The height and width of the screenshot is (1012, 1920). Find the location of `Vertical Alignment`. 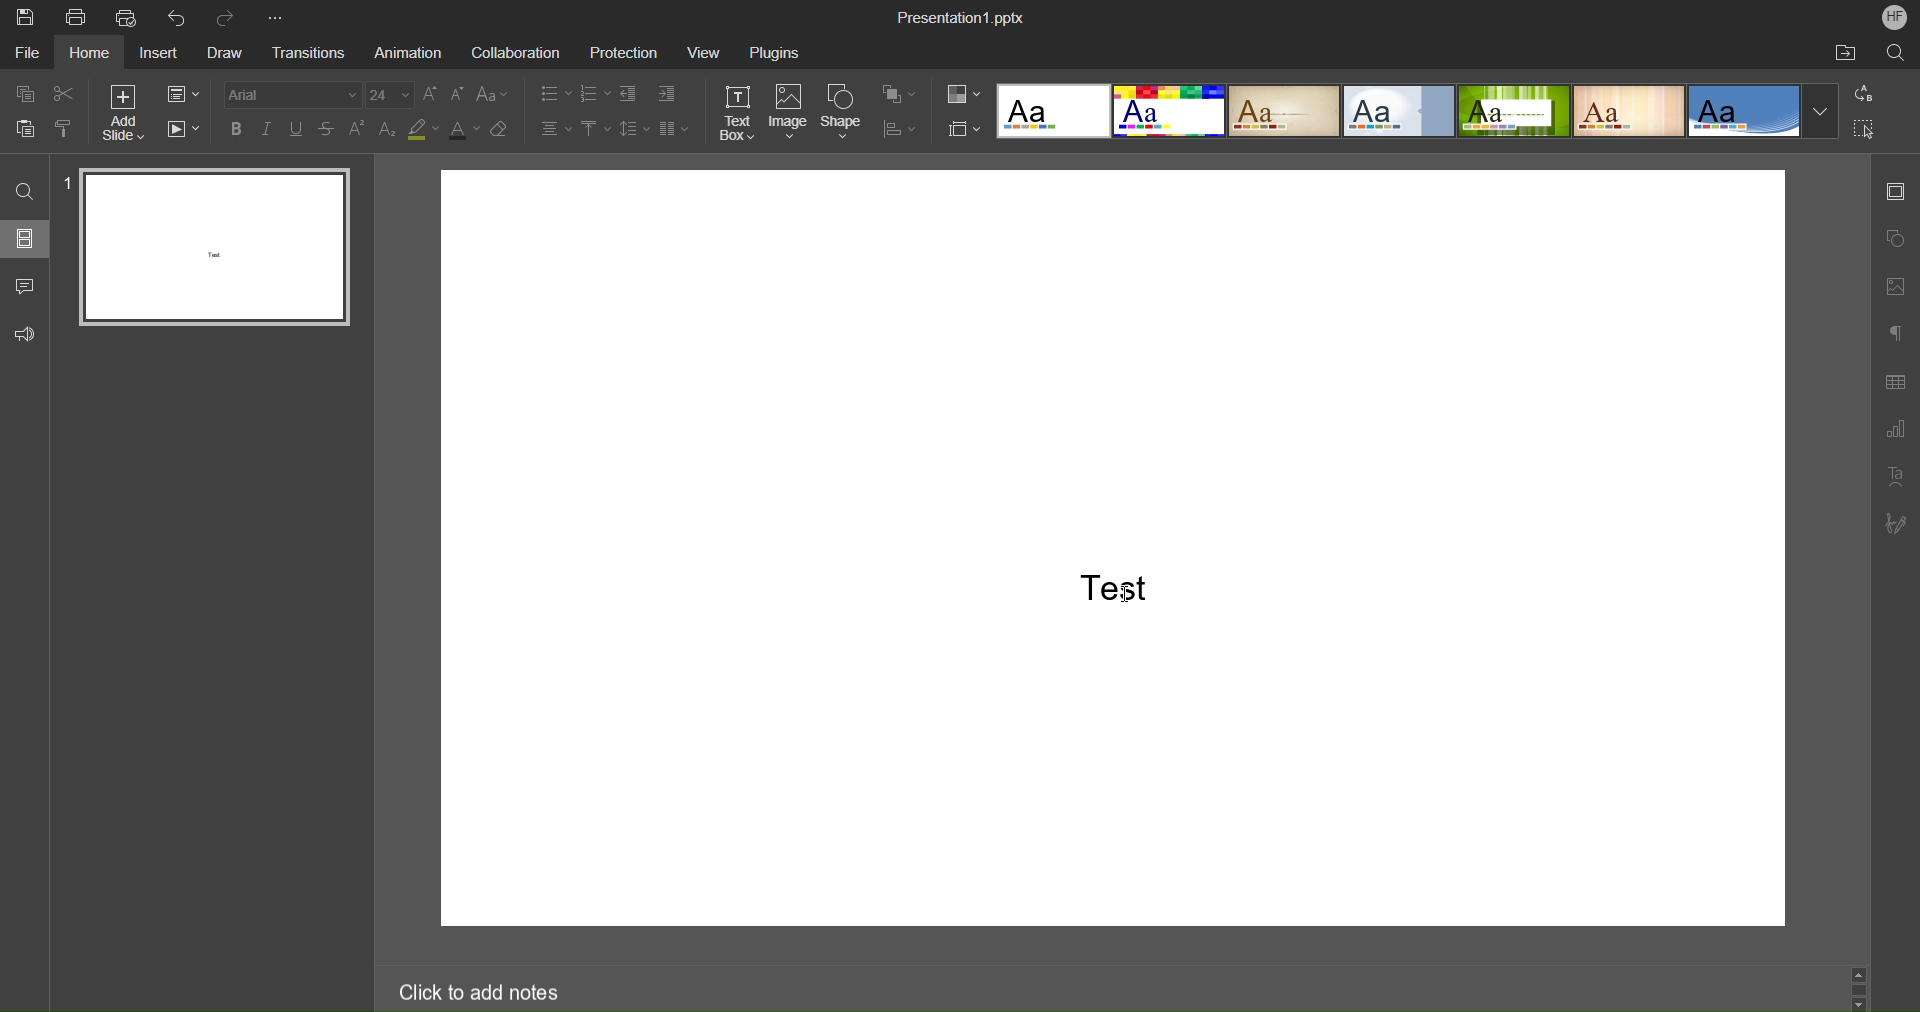

Vertical Alignment is located at coordinates (595, 131).